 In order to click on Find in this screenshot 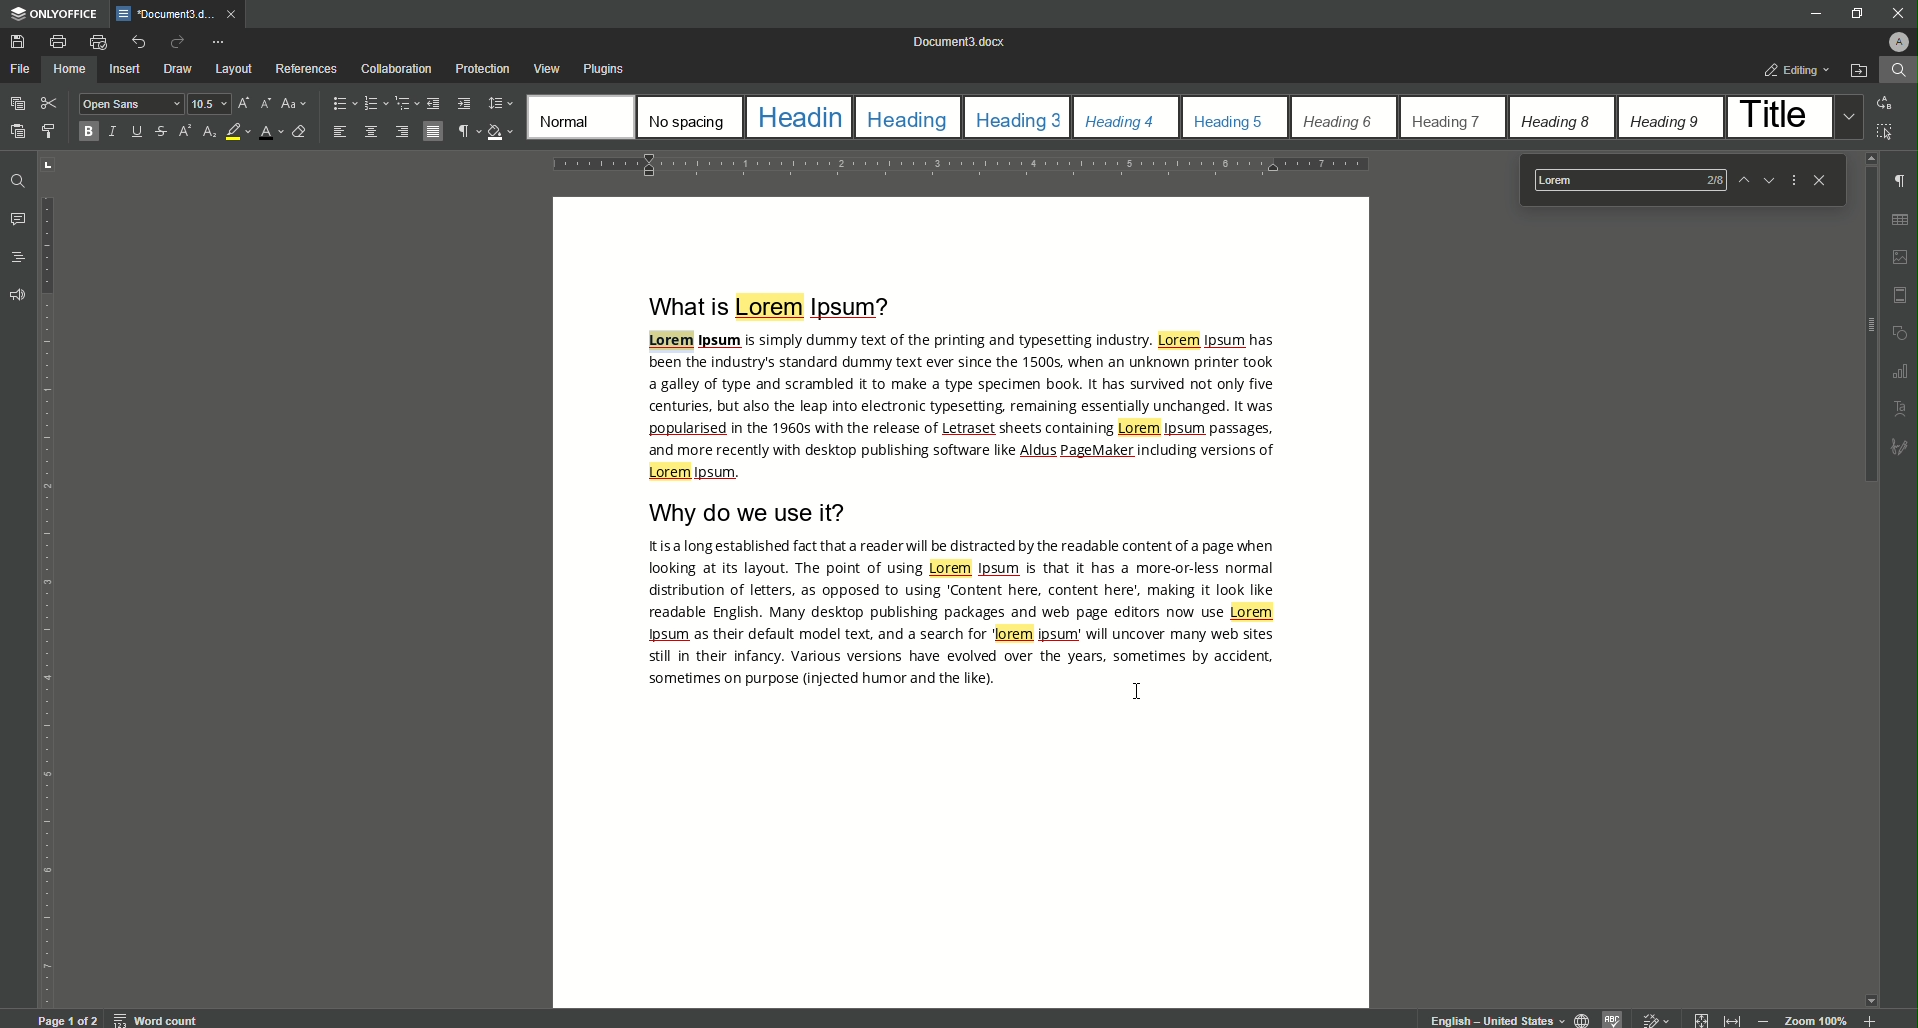, I will do `click(1621, 180)`.